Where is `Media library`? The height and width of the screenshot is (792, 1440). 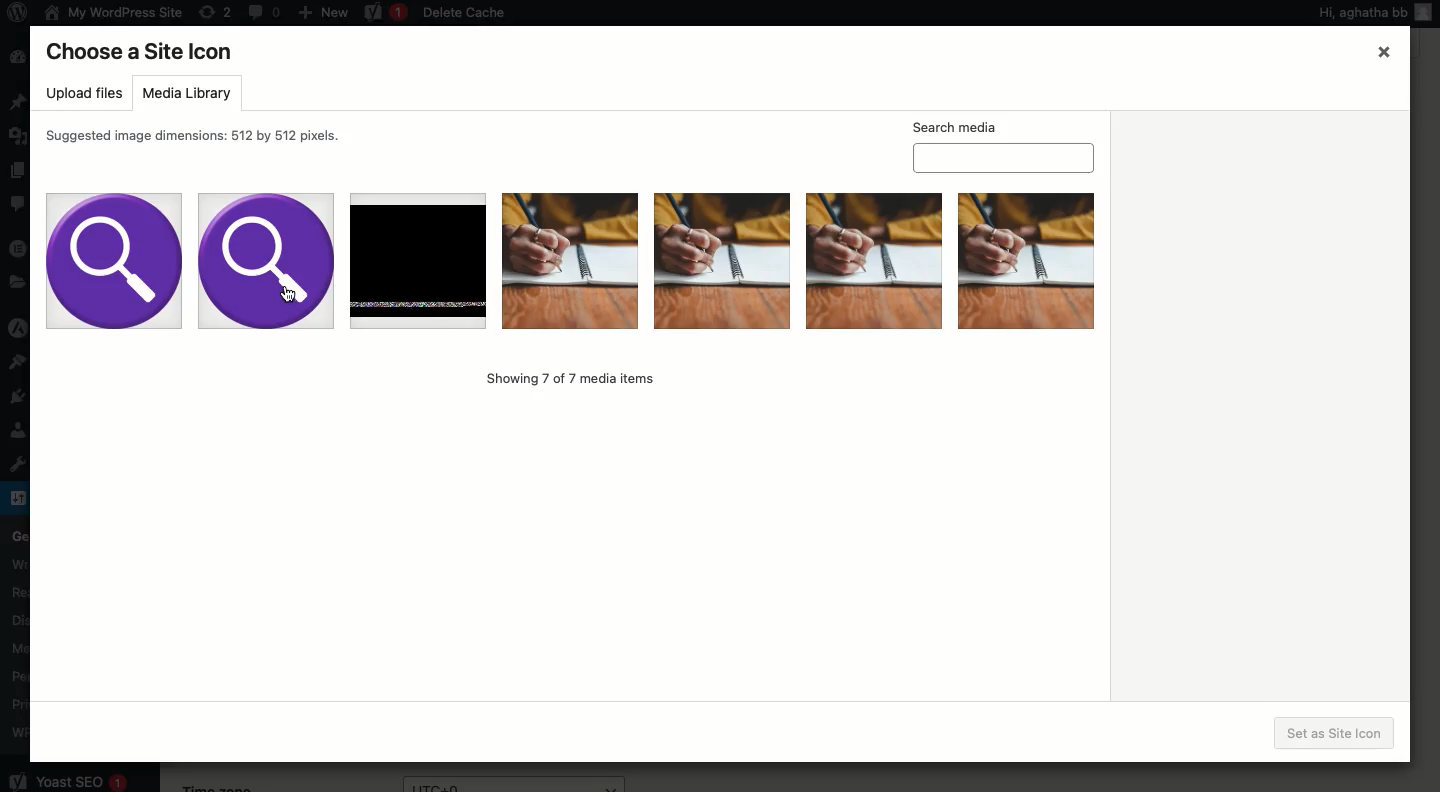
Media library is located at coordinates (185, 95).